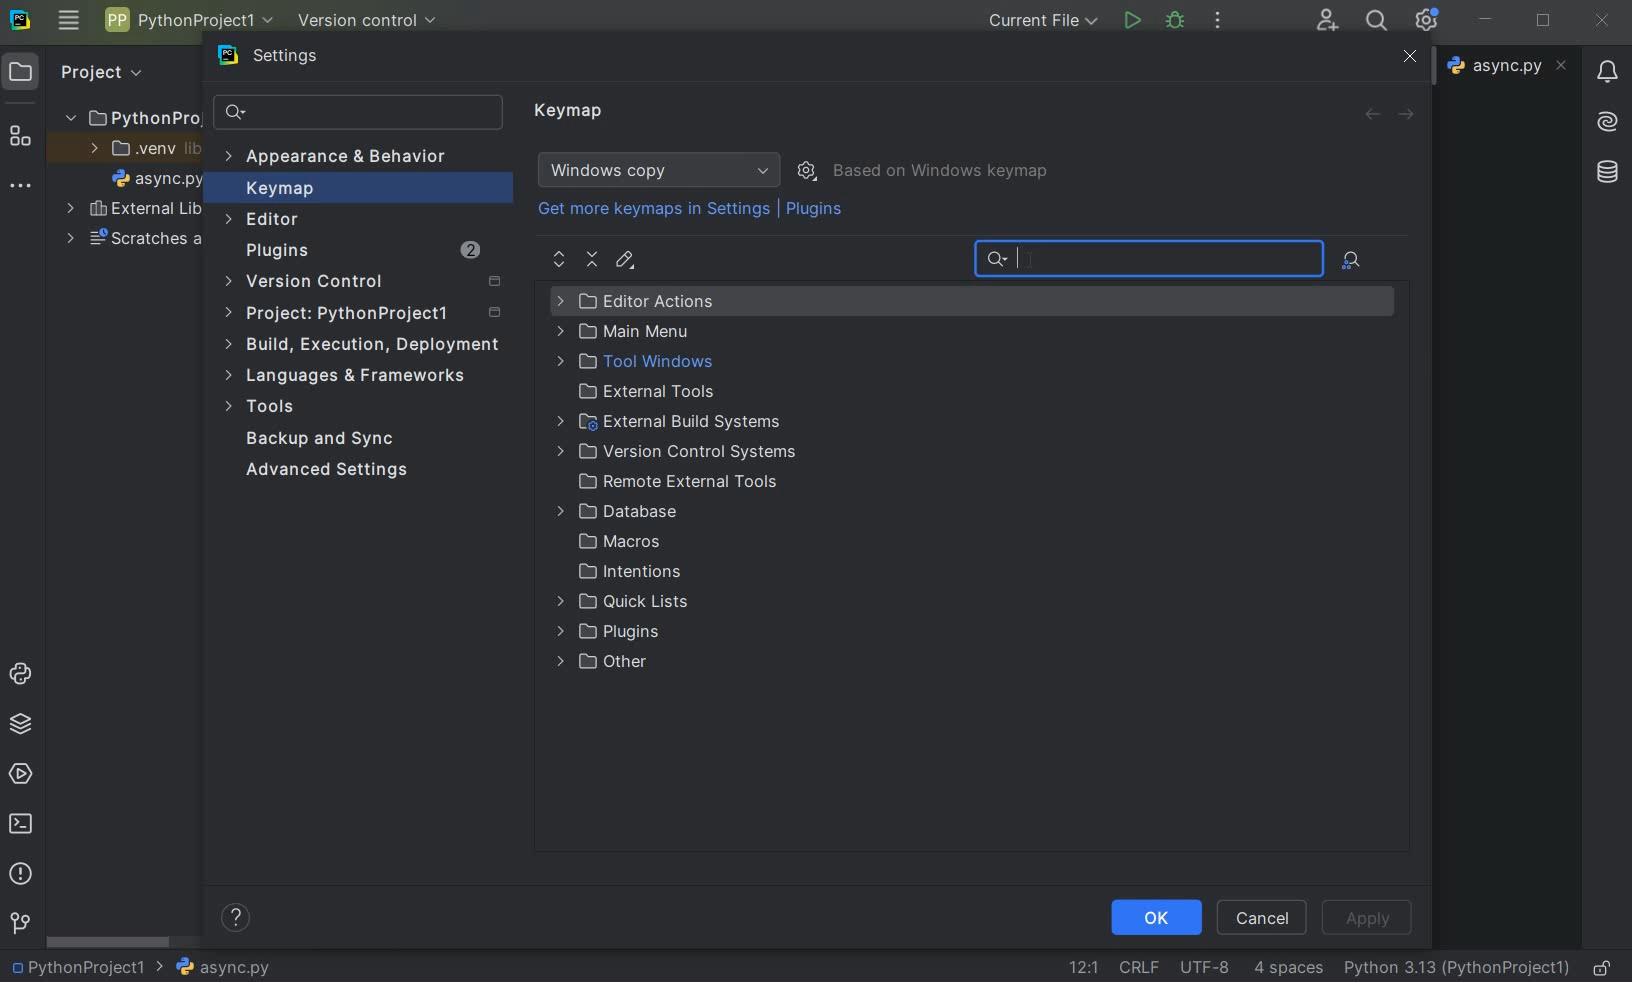 This screenshot has width=1632, height=982. What do you see at coordinates (1605, 65) in the screenshot?
I see `Notifications` at bounding box center [1605, 65].